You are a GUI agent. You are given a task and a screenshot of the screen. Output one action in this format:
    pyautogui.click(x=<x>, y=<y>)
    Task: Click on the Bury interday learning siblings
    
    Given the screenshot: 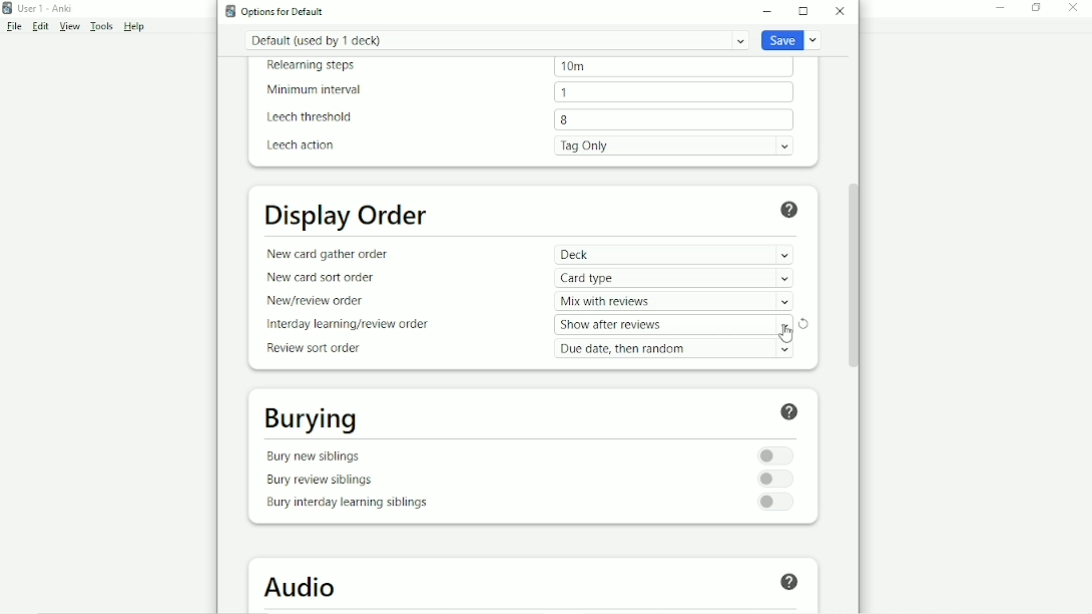 What is the action you would take?
    pyautogui.click(x=345, y=505)
    